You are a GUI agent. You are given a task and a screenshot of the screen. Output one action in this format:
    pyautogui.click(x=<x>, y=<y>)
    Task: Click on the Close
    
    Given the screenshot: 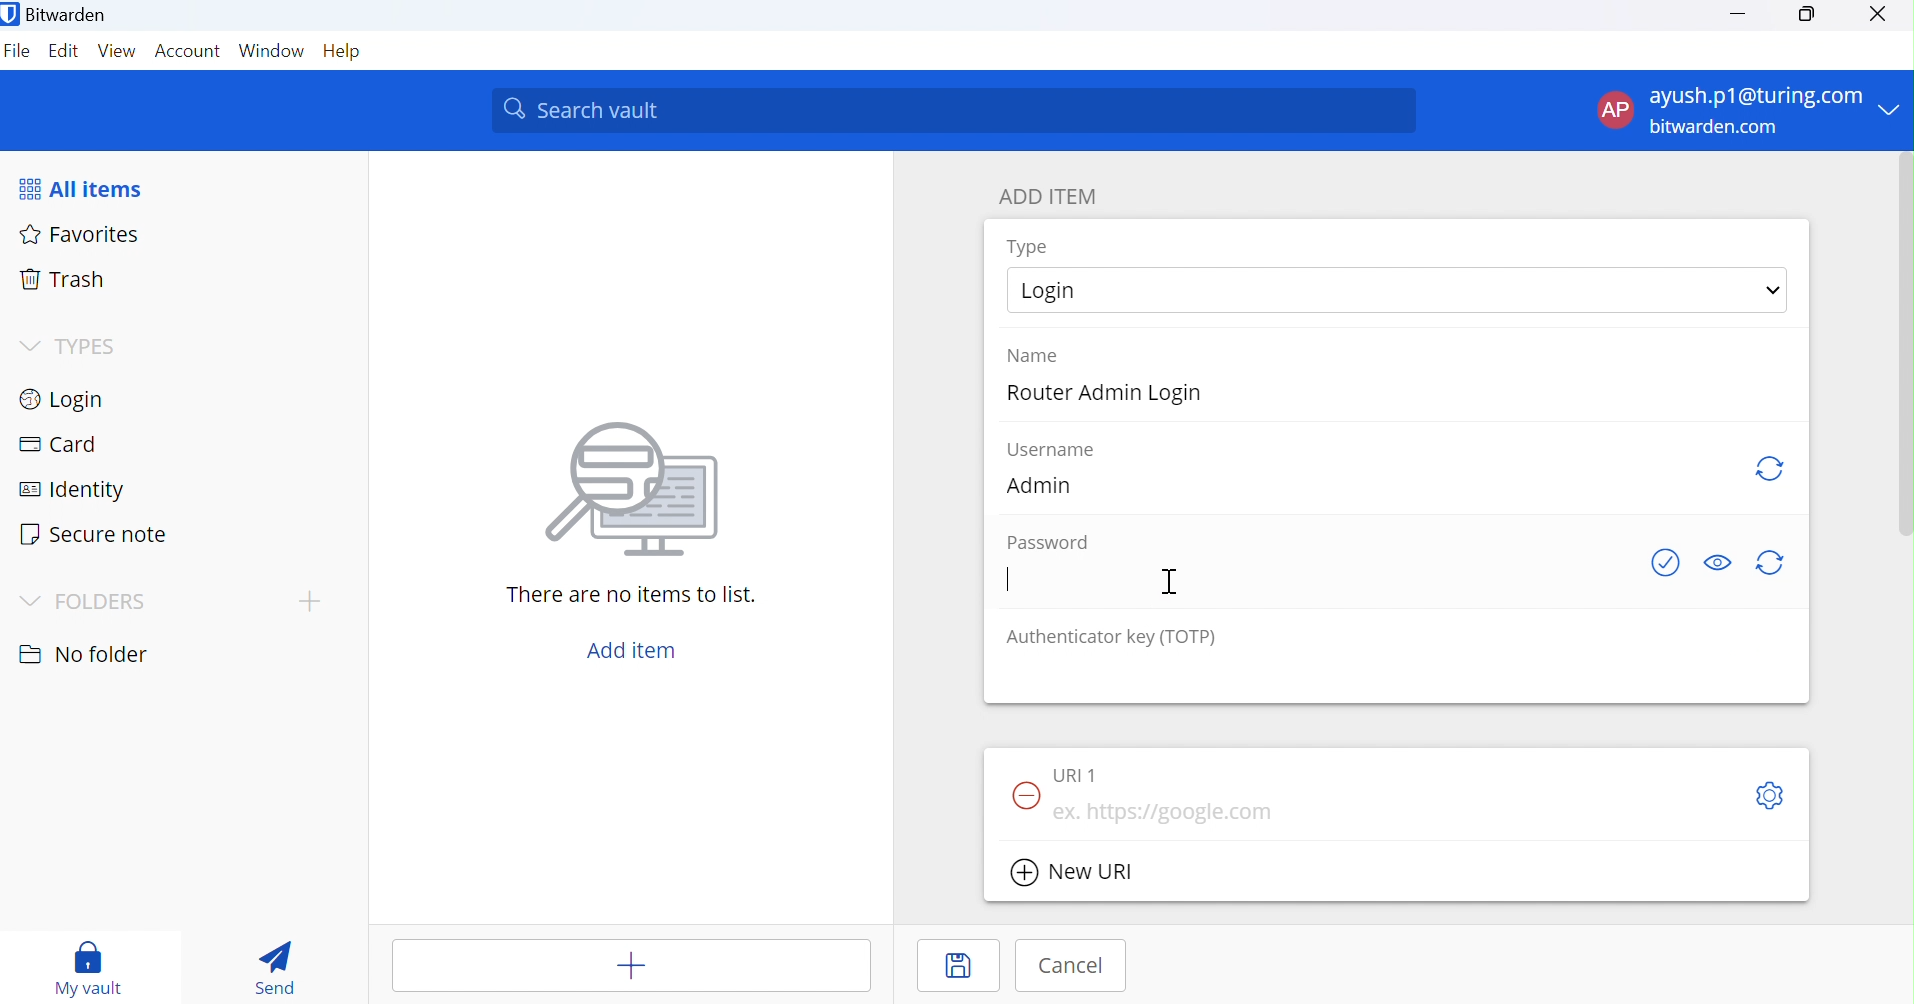 What is the action you would take?
    pyautogui.click(x=1880, y=15)
    